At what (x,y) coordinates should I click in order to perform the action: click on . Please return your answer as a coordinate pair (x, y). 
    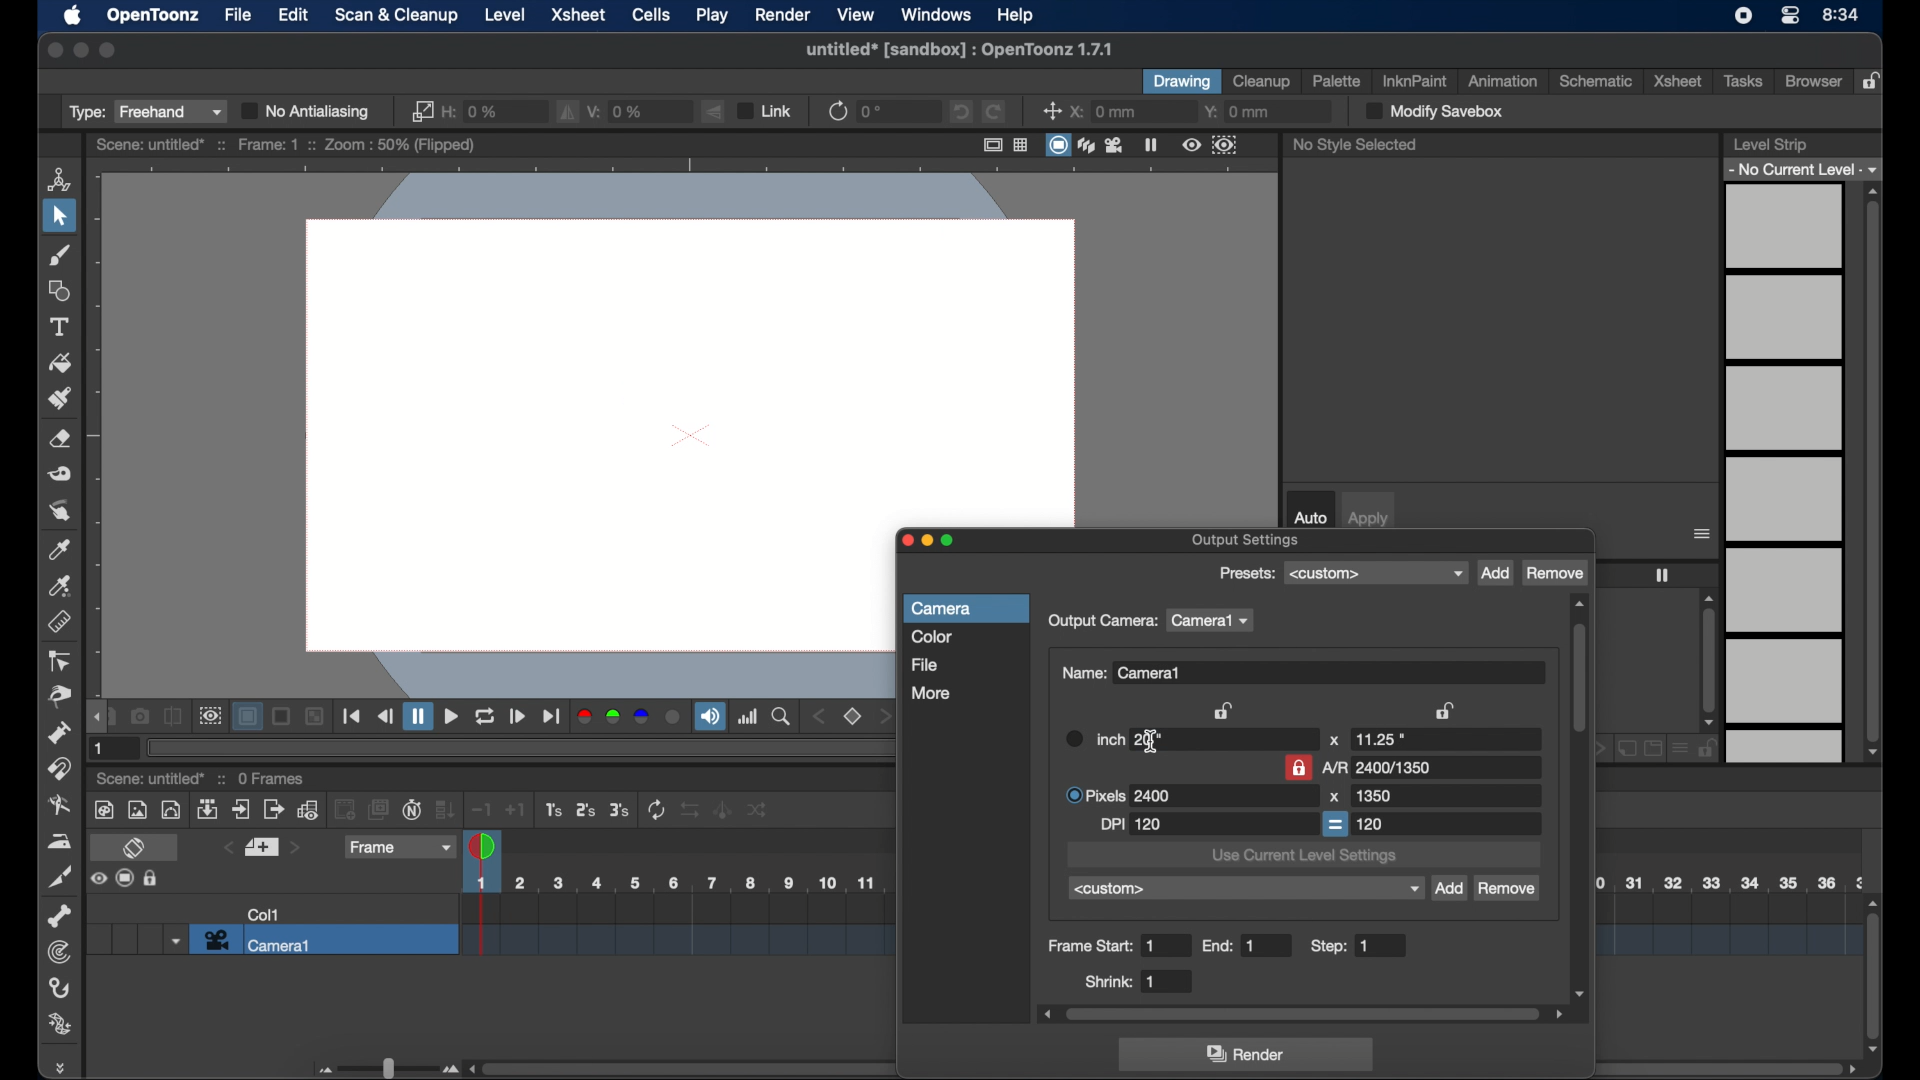
    Looking at the image, I should click on (153, 879).